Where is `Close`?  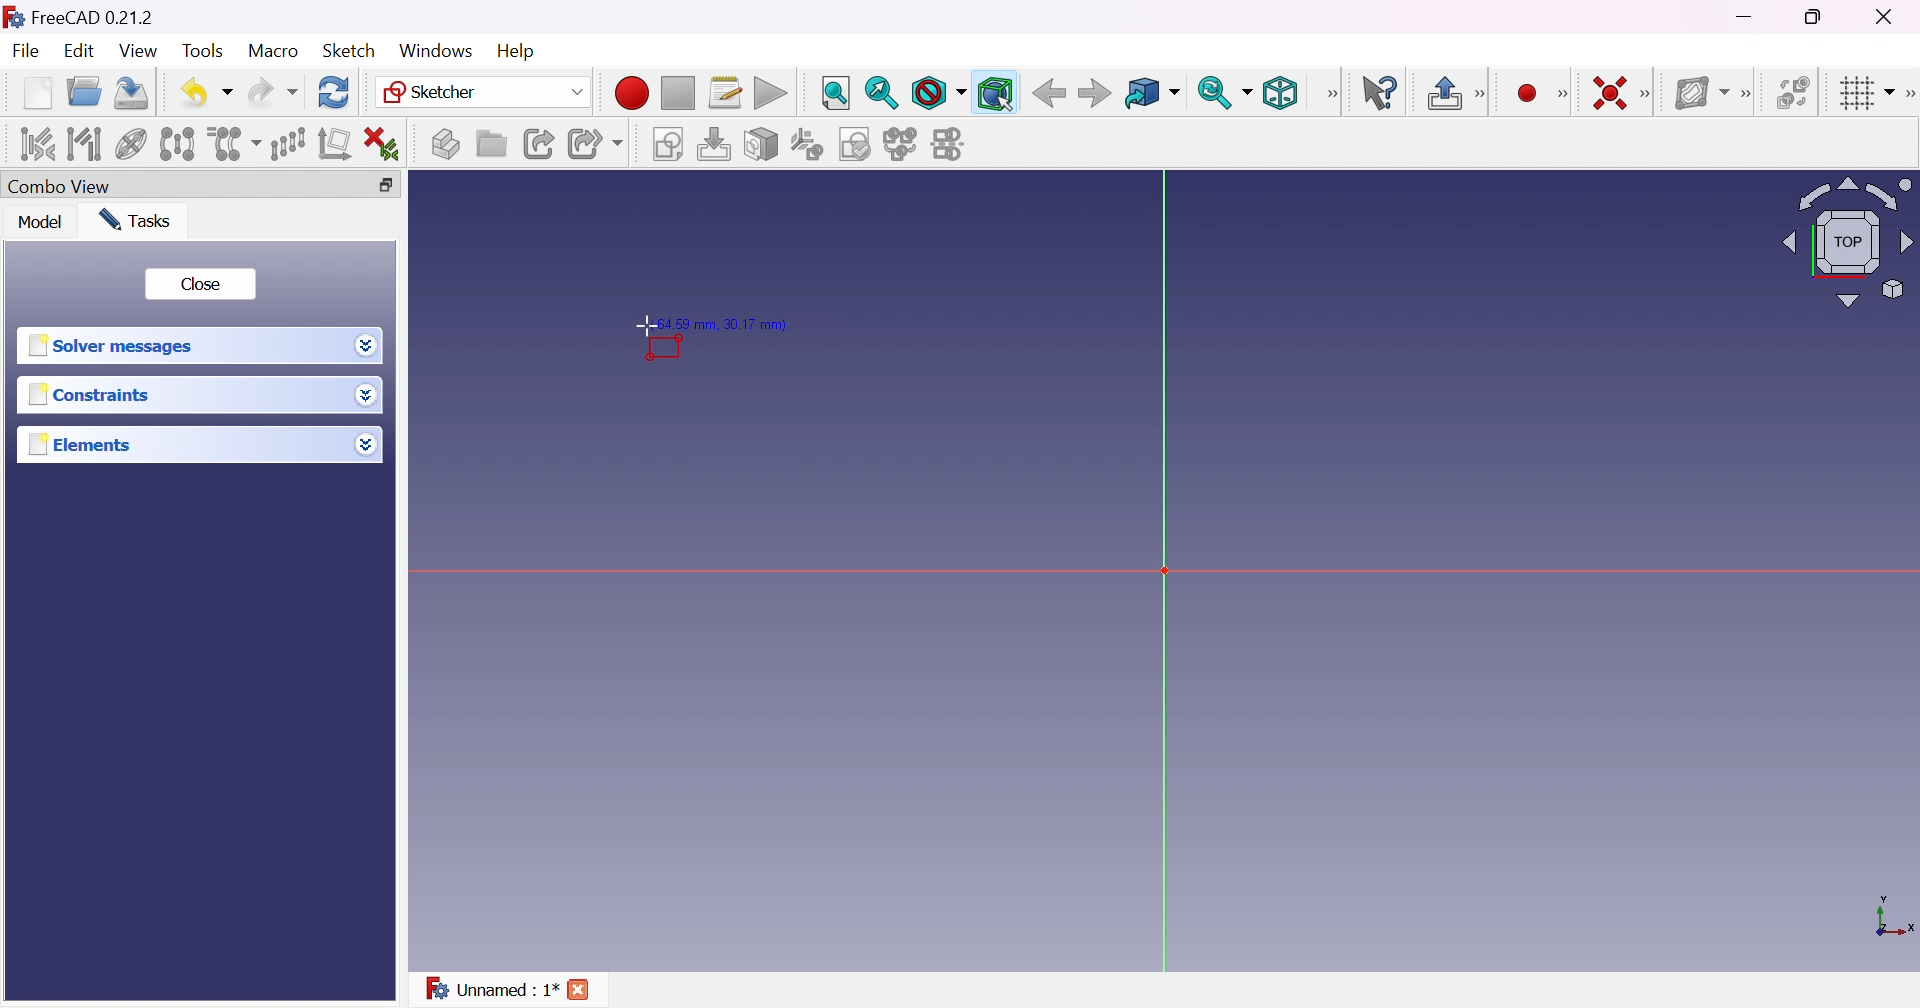
Close is located at coordinates (201, 286).